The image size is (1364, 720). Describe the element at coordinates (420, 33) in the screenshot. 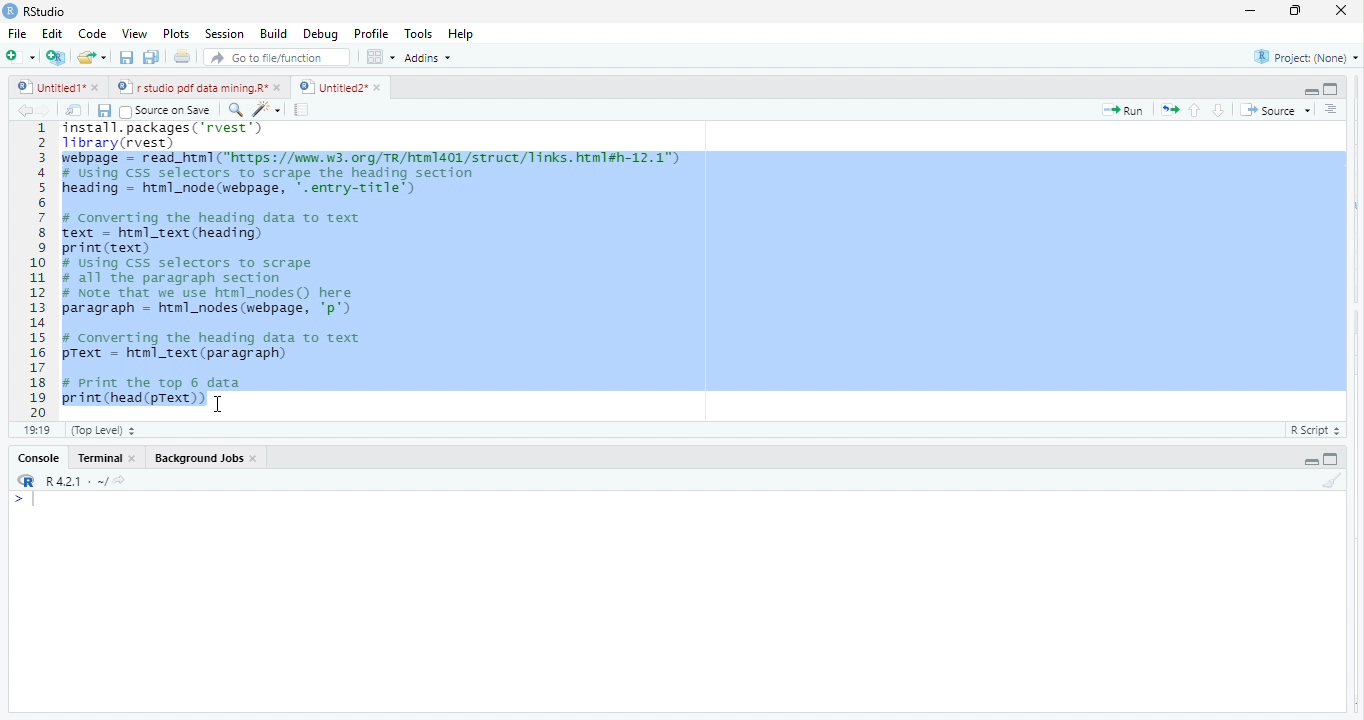

I see `Tools` at that location.